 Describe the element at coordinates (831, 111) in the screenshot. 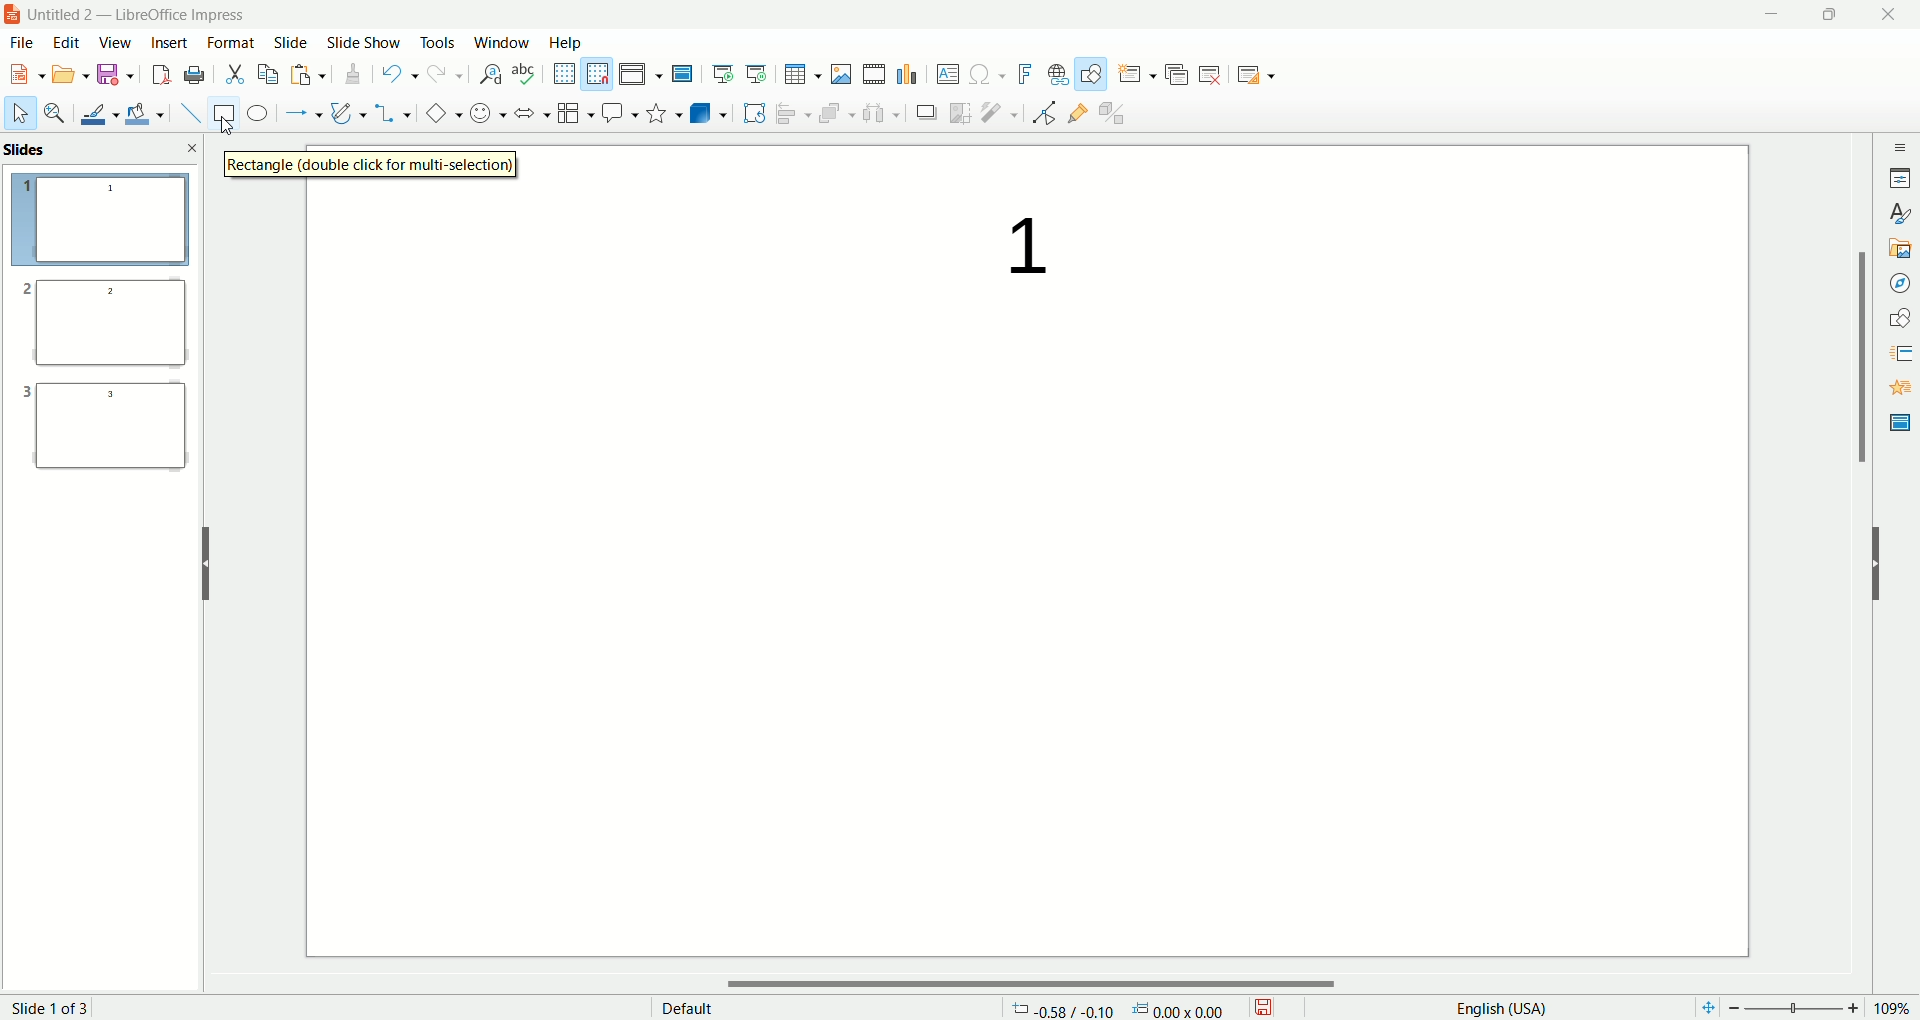

I see `arrange` at that location.